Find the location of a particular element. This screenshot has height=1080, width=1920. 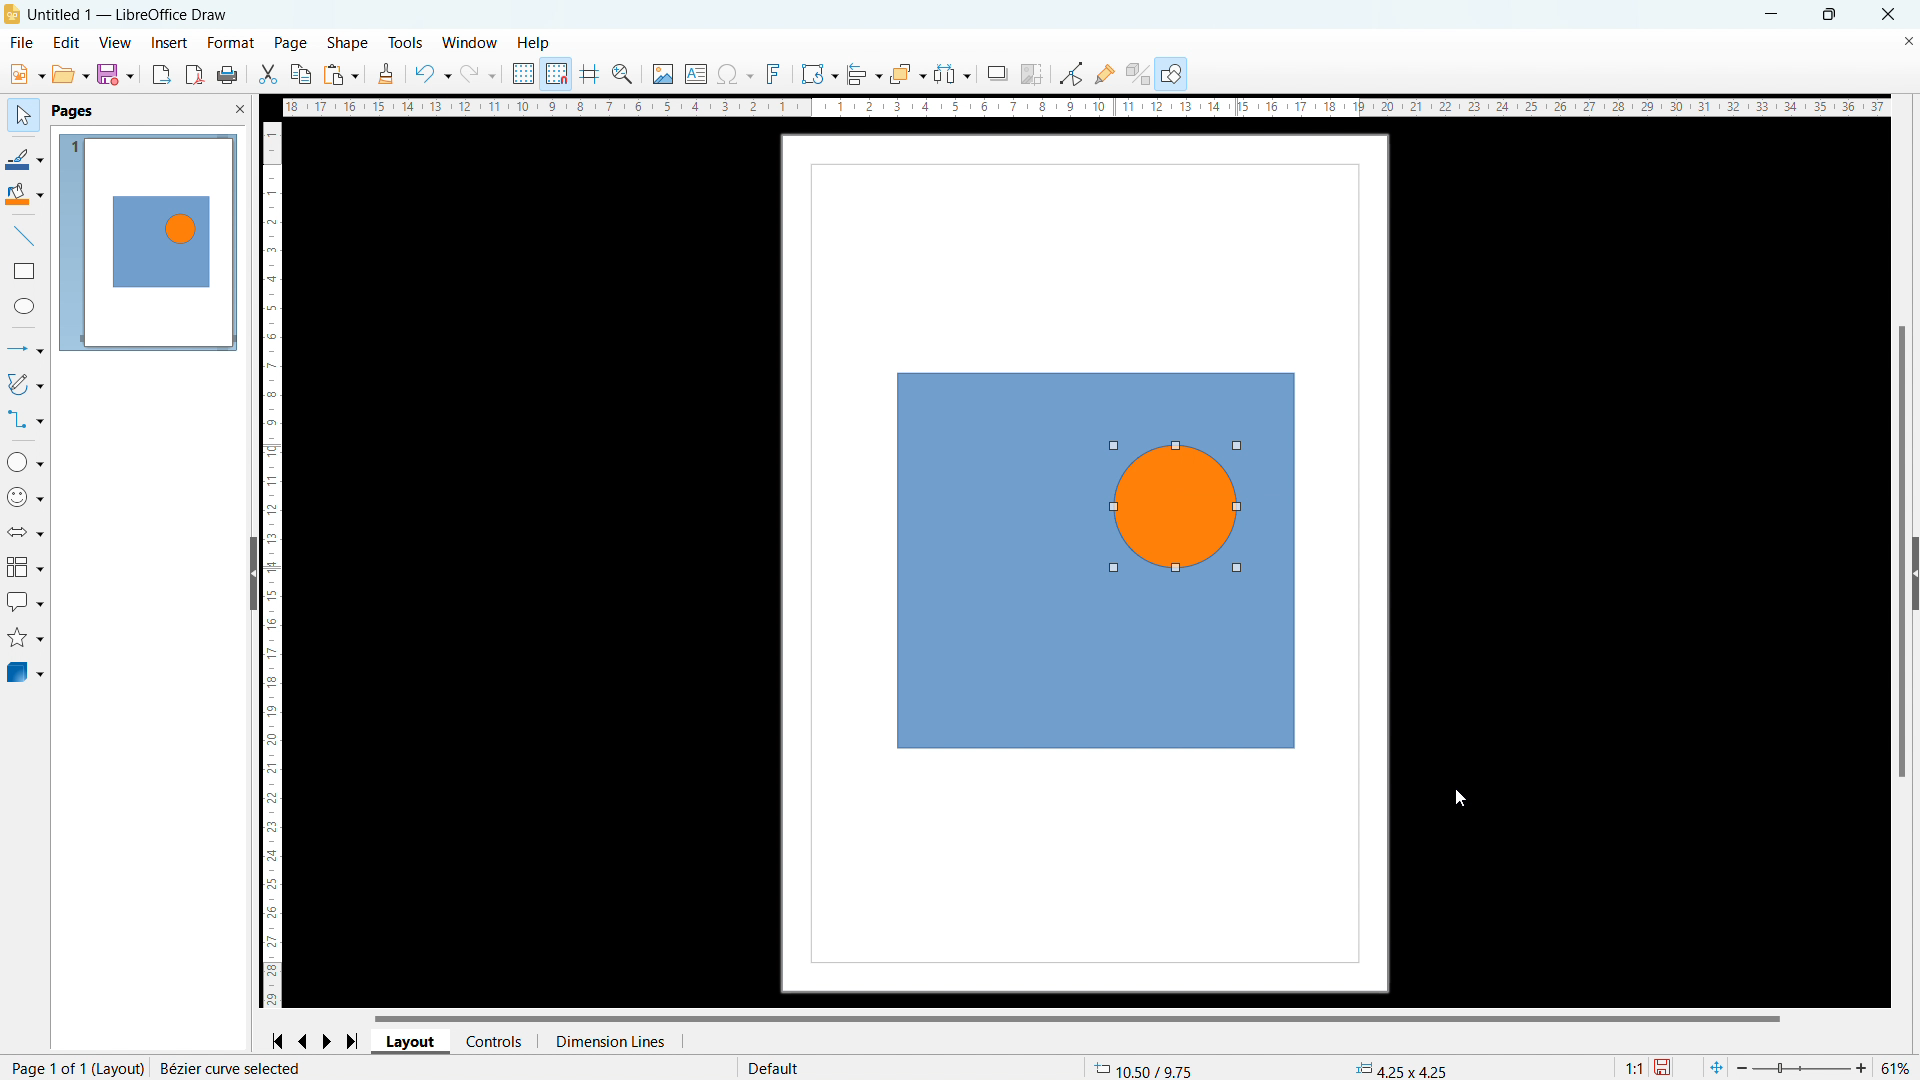

go to last page is located at coordinates (353, 1041).